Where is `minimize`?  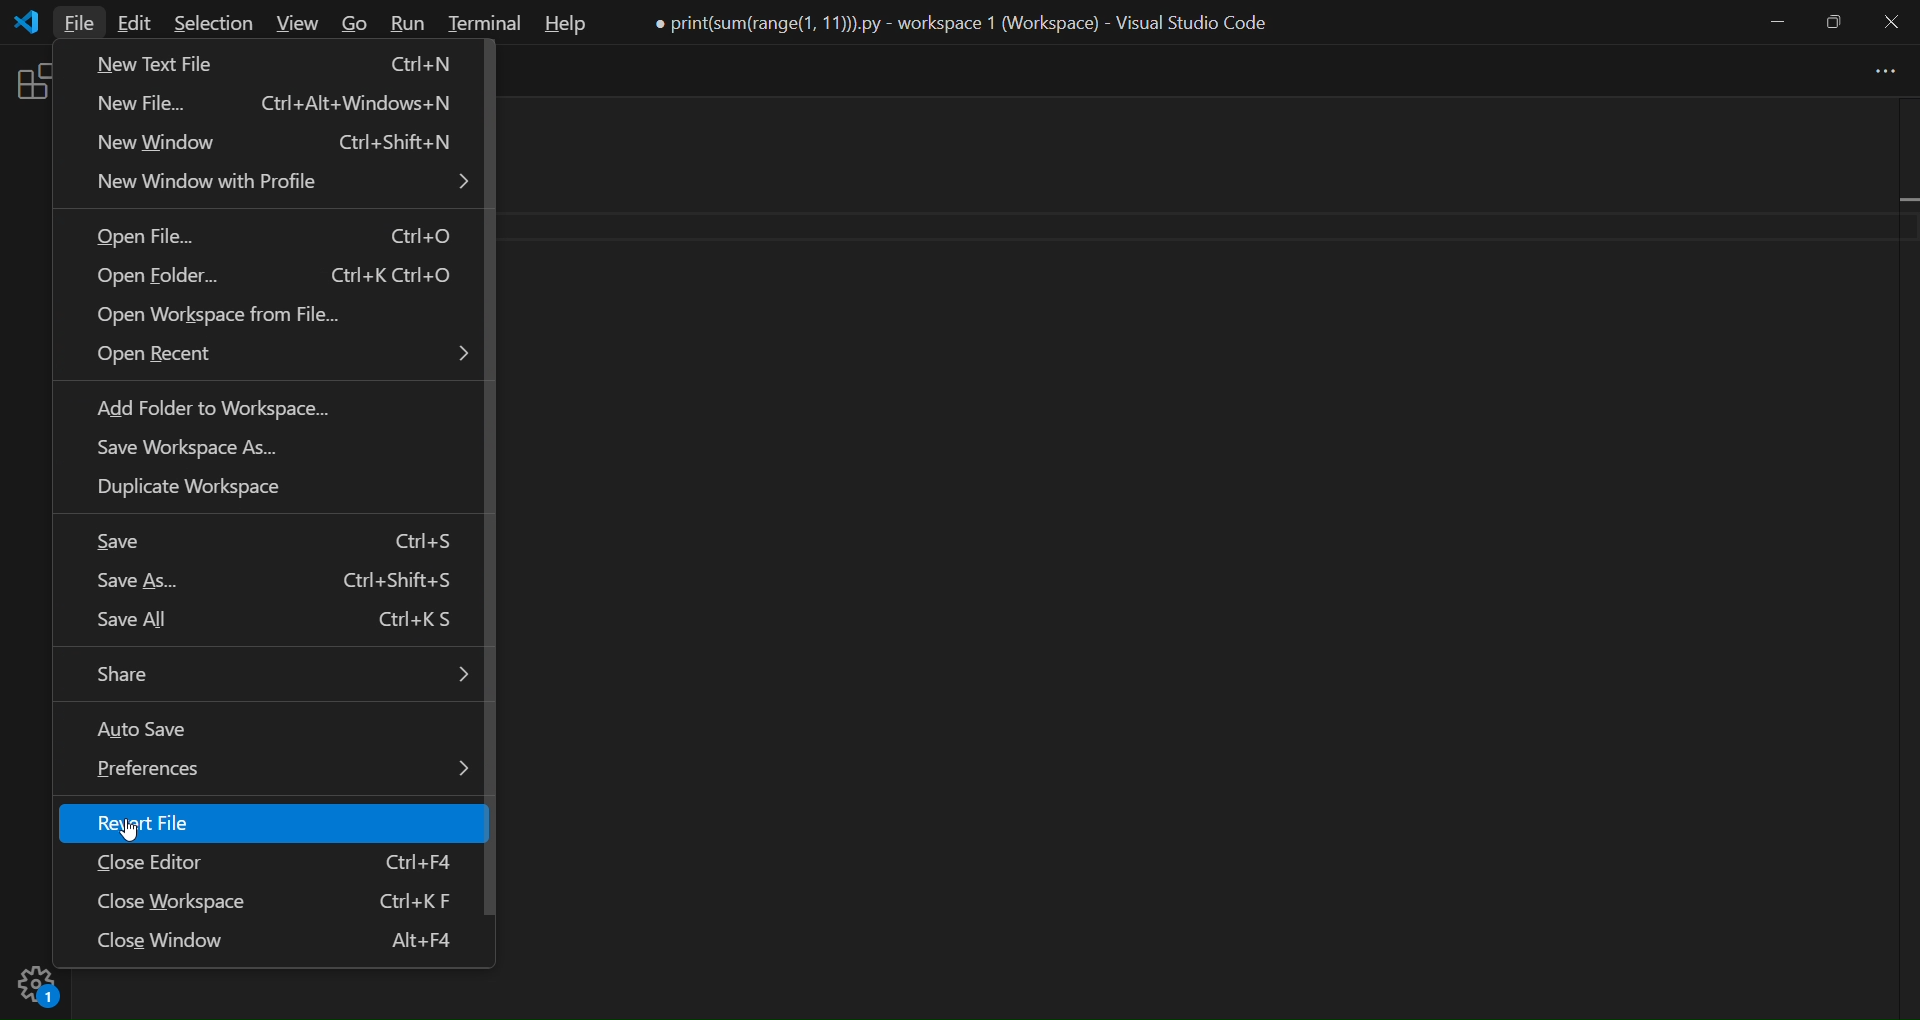 minimize is located at coordinates (1776, 23).